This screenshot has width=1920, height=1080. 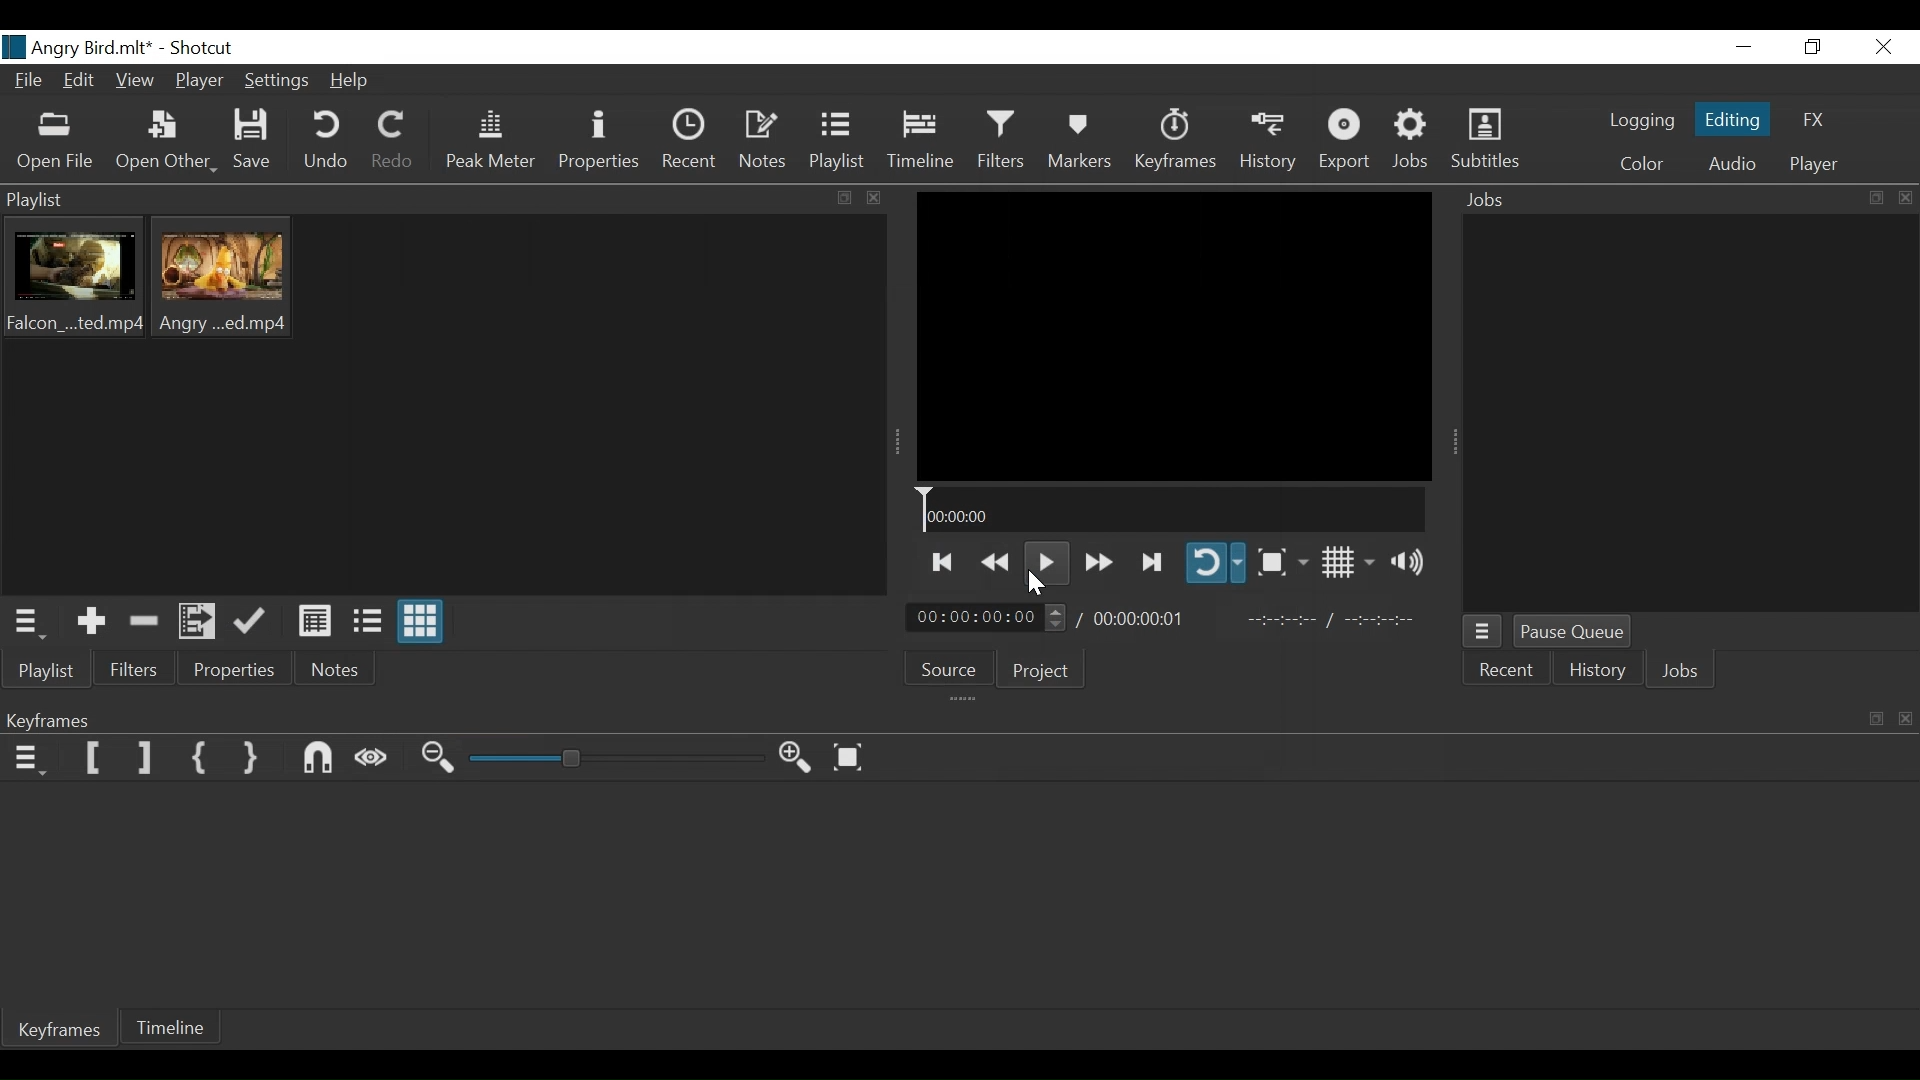 I want to click on Pause Queue, so click(x=1571, y=631).